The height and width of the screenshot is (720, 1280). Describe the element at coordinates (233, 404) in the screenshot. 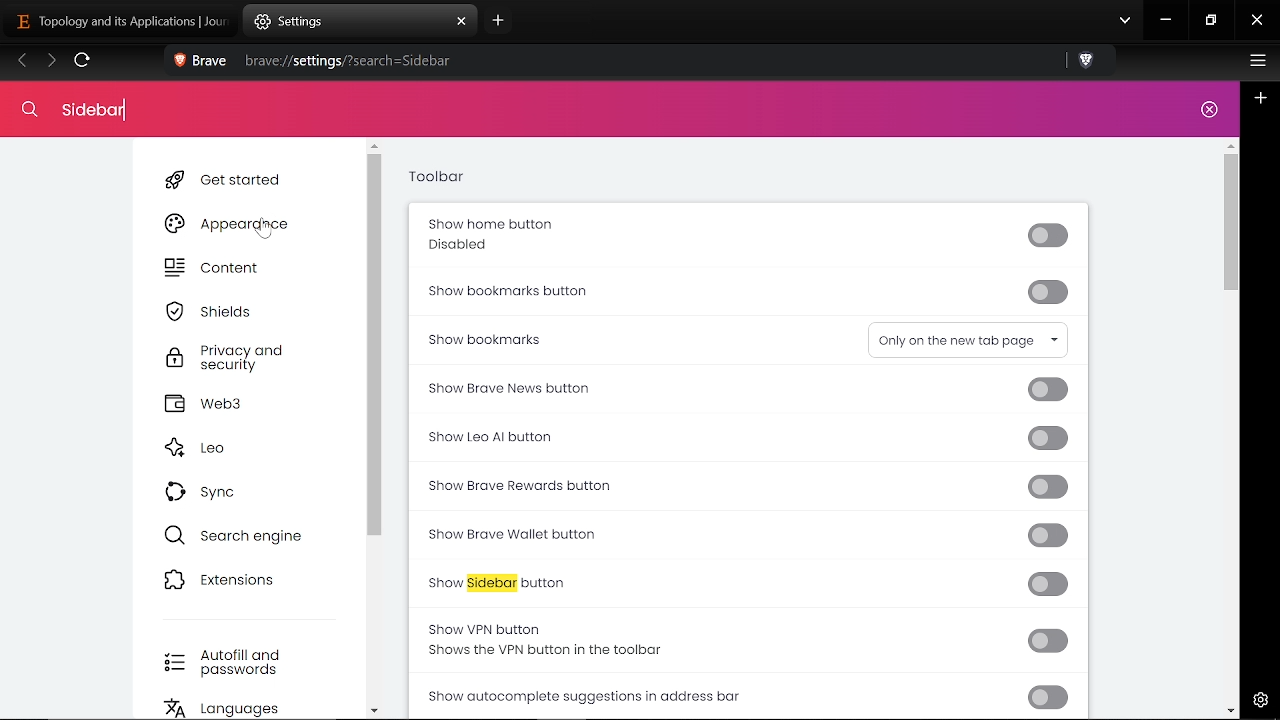

I see `Web3` at that location.